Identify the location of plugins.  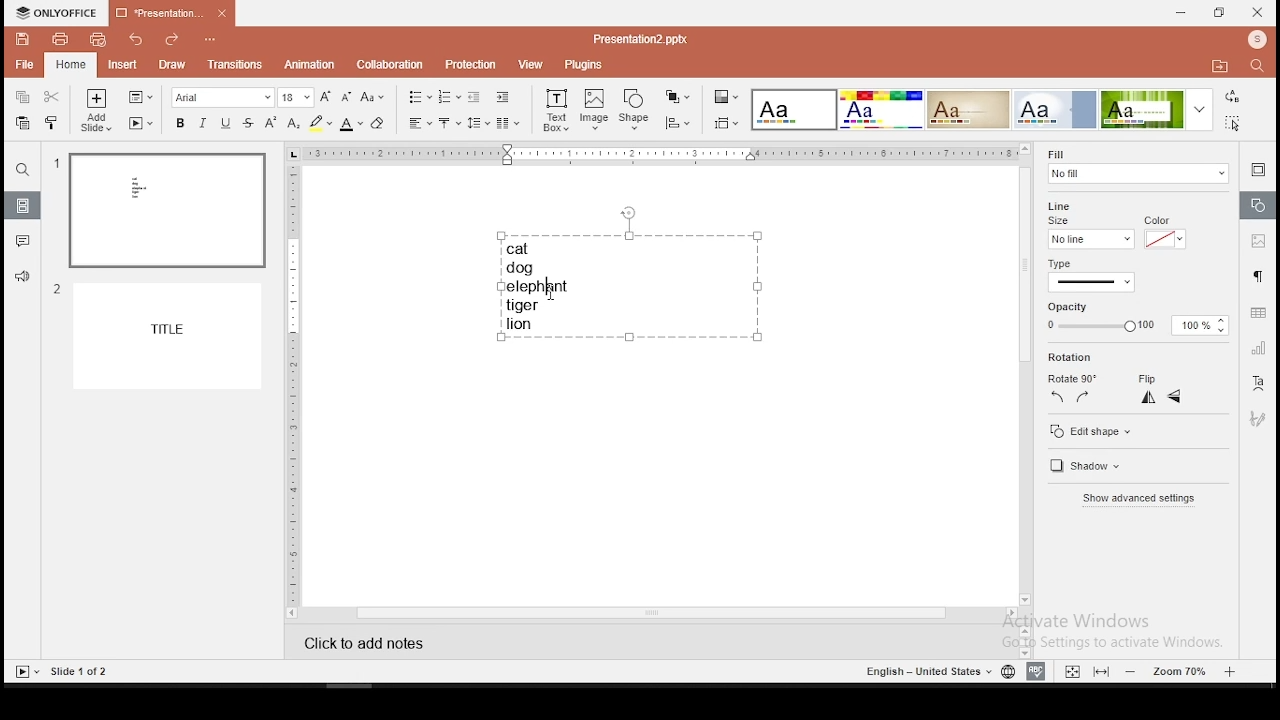
(584, 65).